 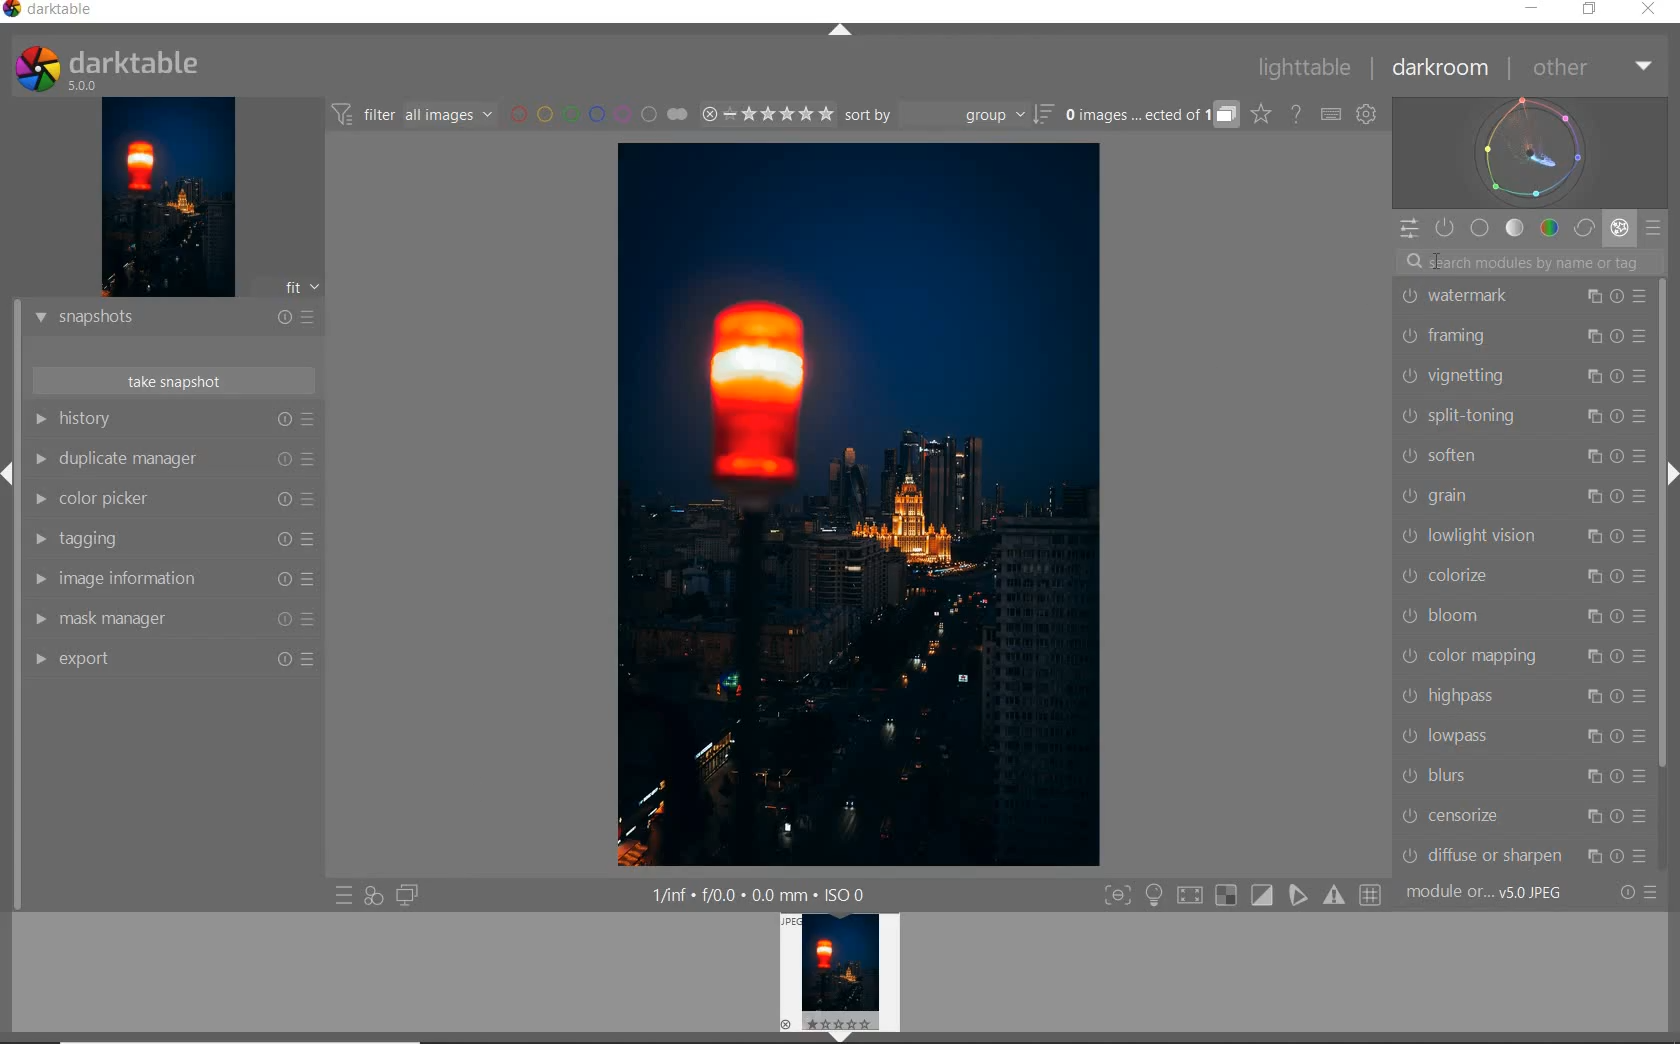 I want to click on LIGHTTABLE, so click(x=1307, y=66).